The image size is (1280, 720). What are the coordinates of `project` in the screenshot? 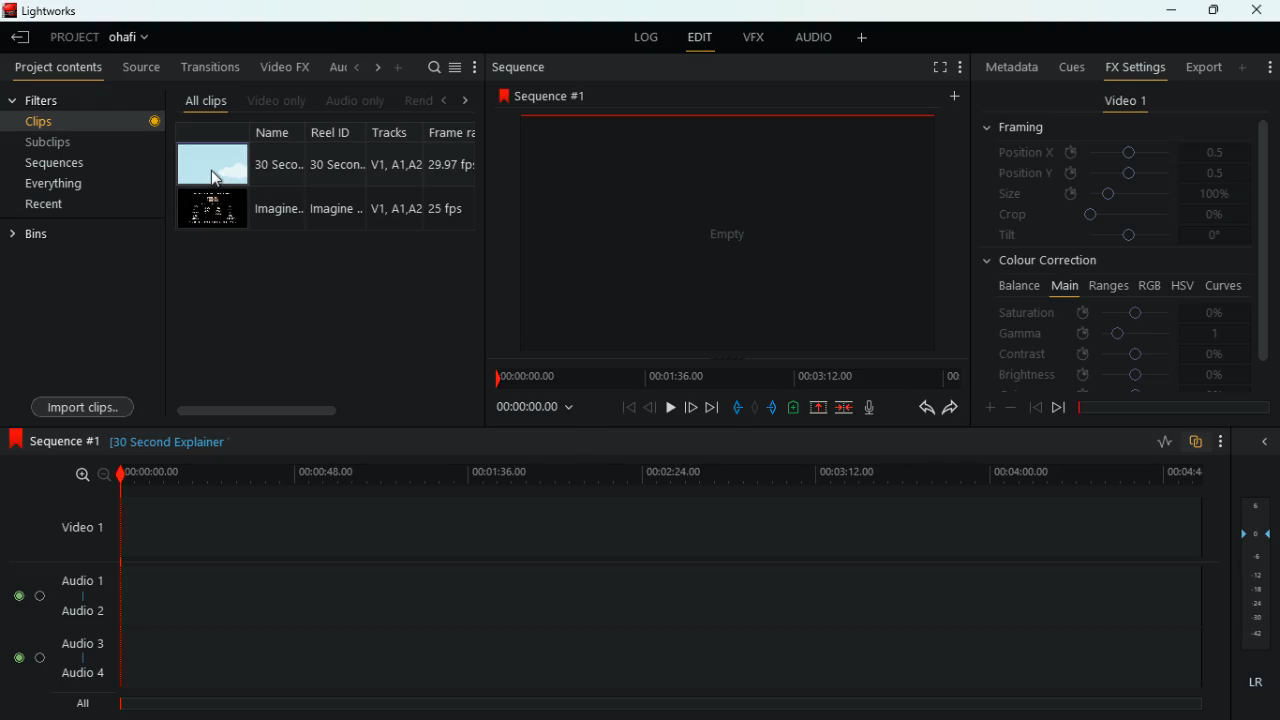 It's located at (102, 38).